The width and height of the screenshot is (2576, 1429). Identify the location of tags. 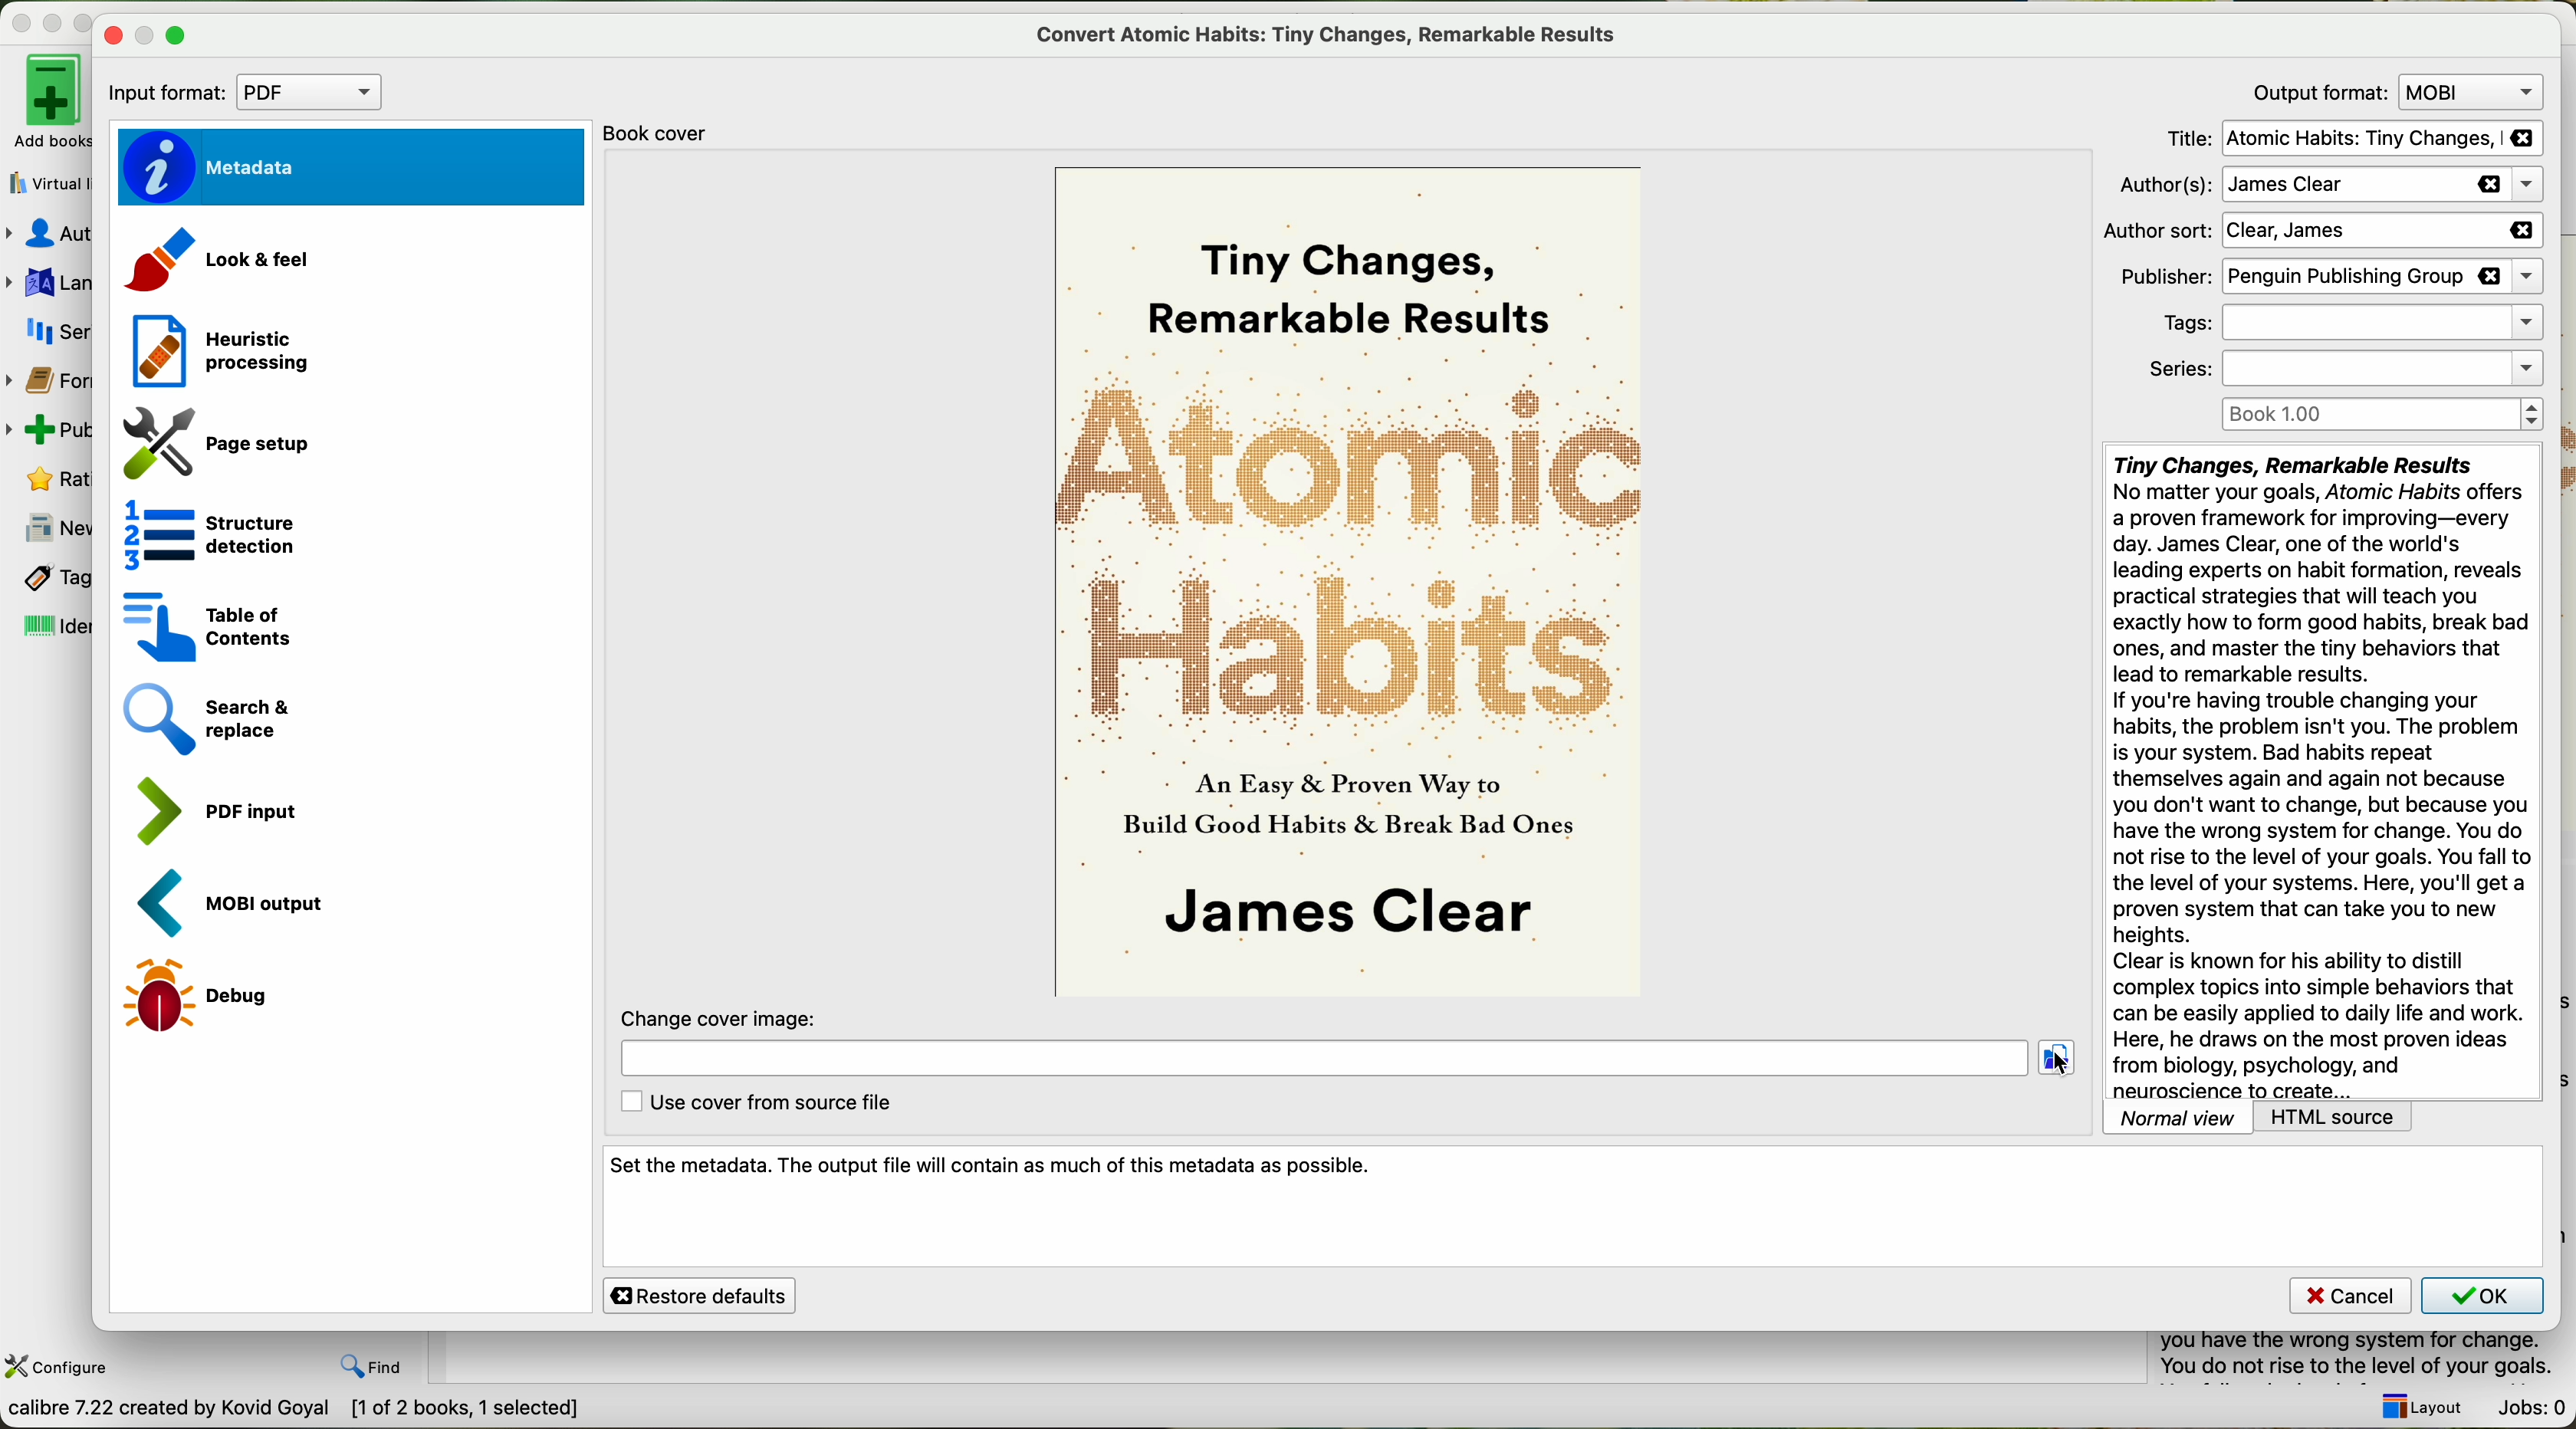
(2347, 323).